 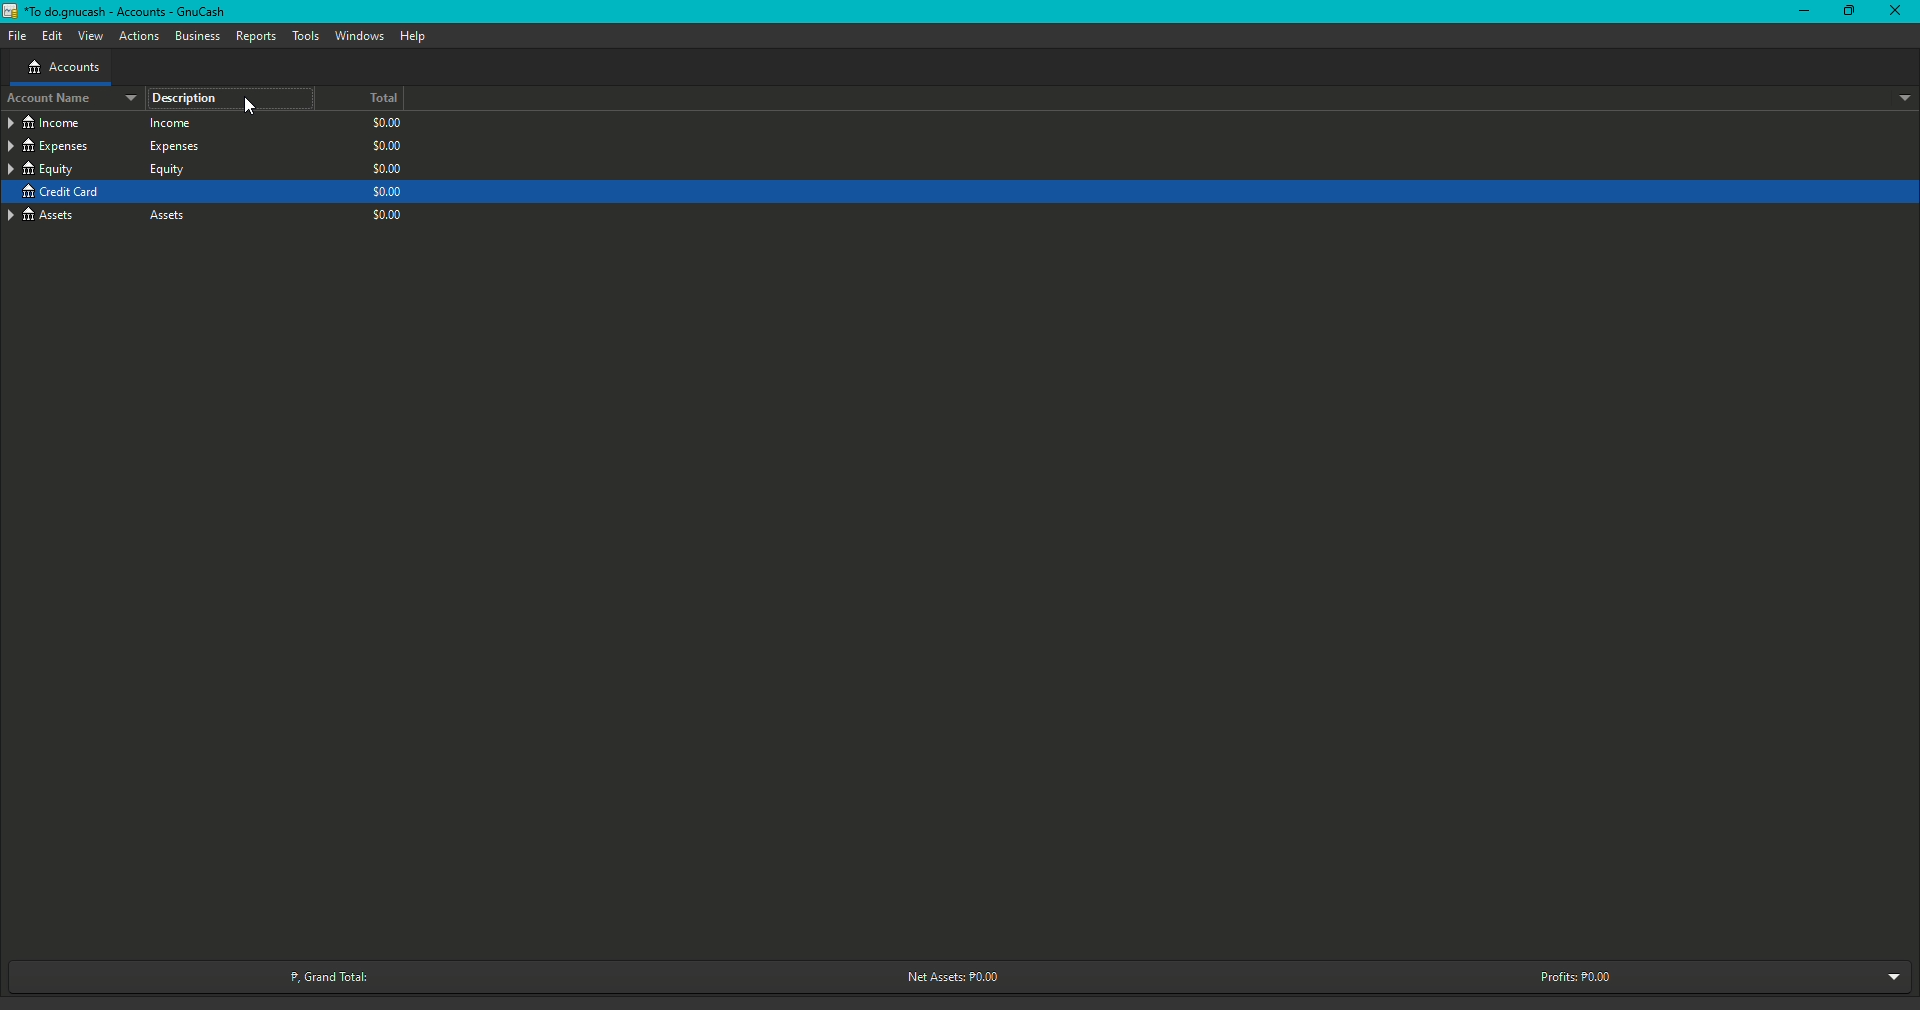 What do you see at coordinates (356, 38) in the screenshot?
I see `Windows` at bounding box center [356, 38].